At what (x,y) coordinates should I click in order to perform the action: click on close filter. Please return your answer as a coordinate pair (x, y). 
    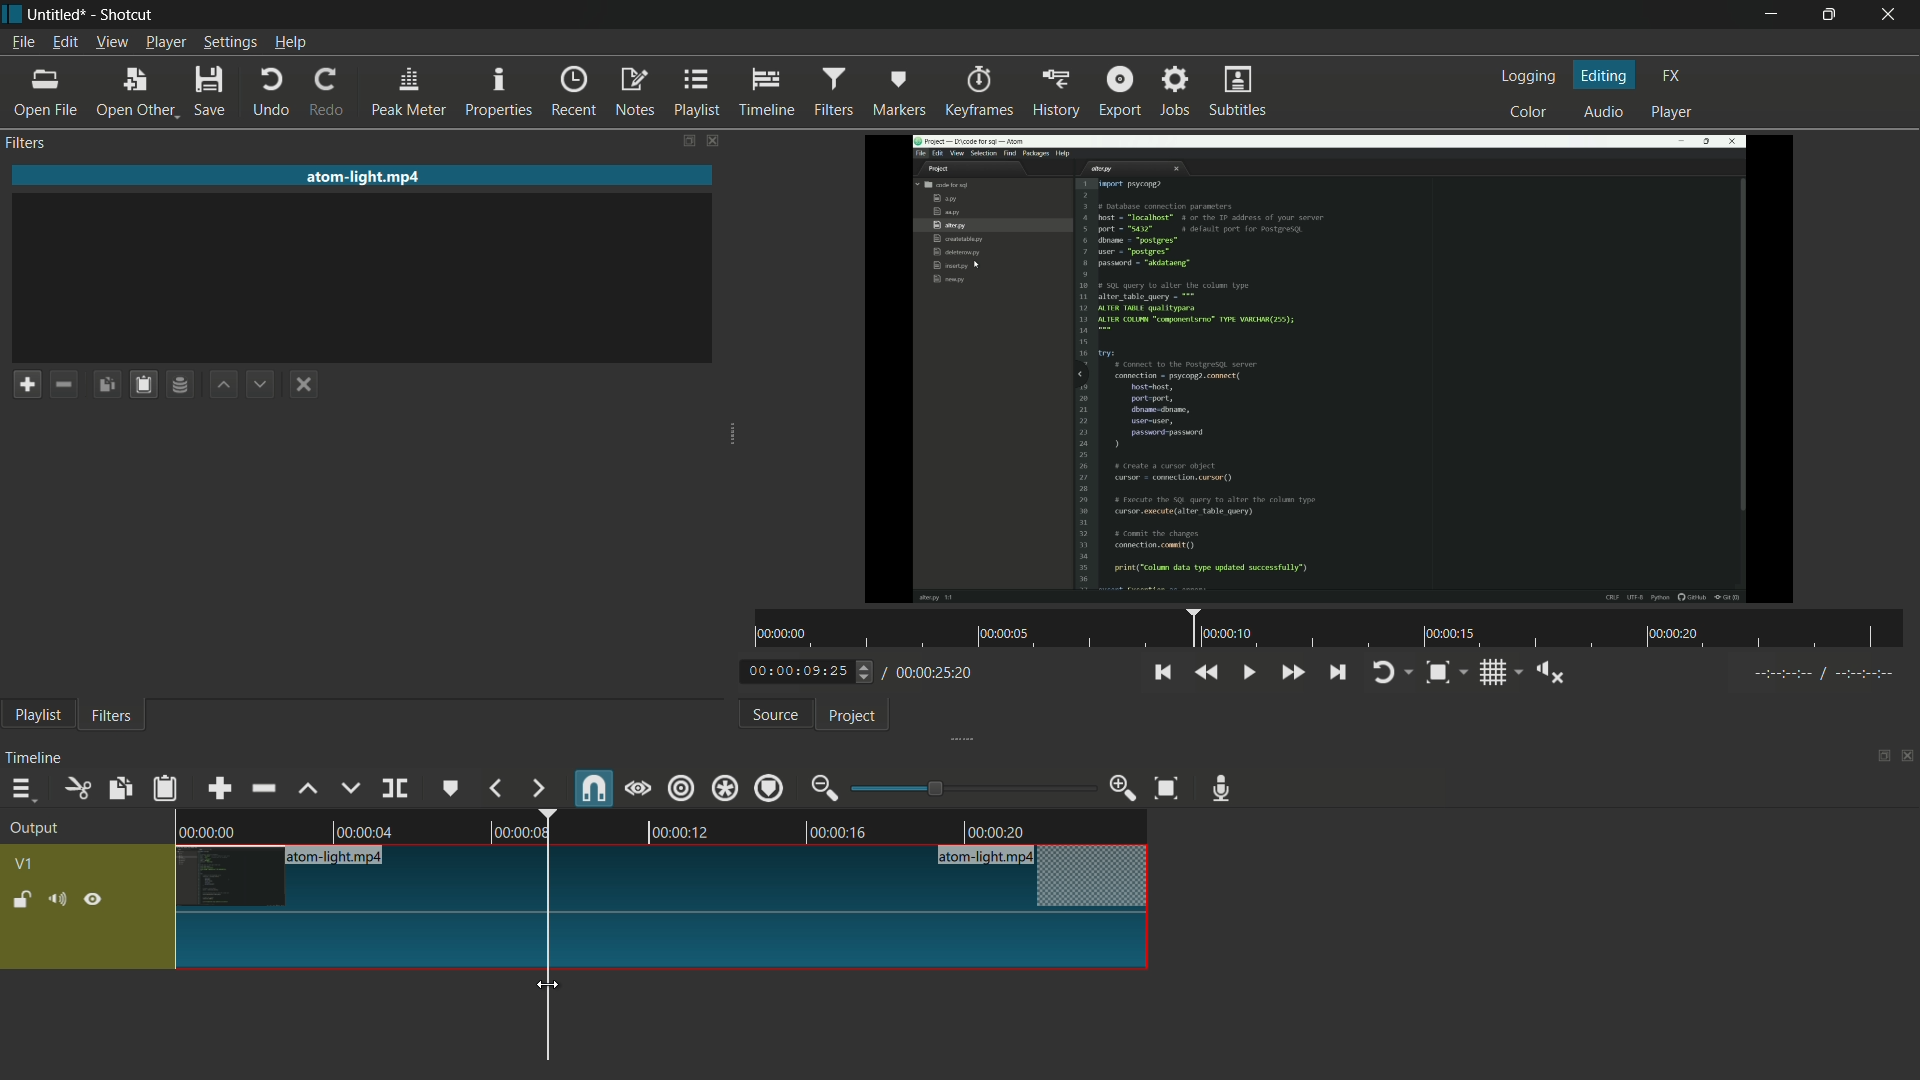
    Looking at the image, I should click on (711, 139).